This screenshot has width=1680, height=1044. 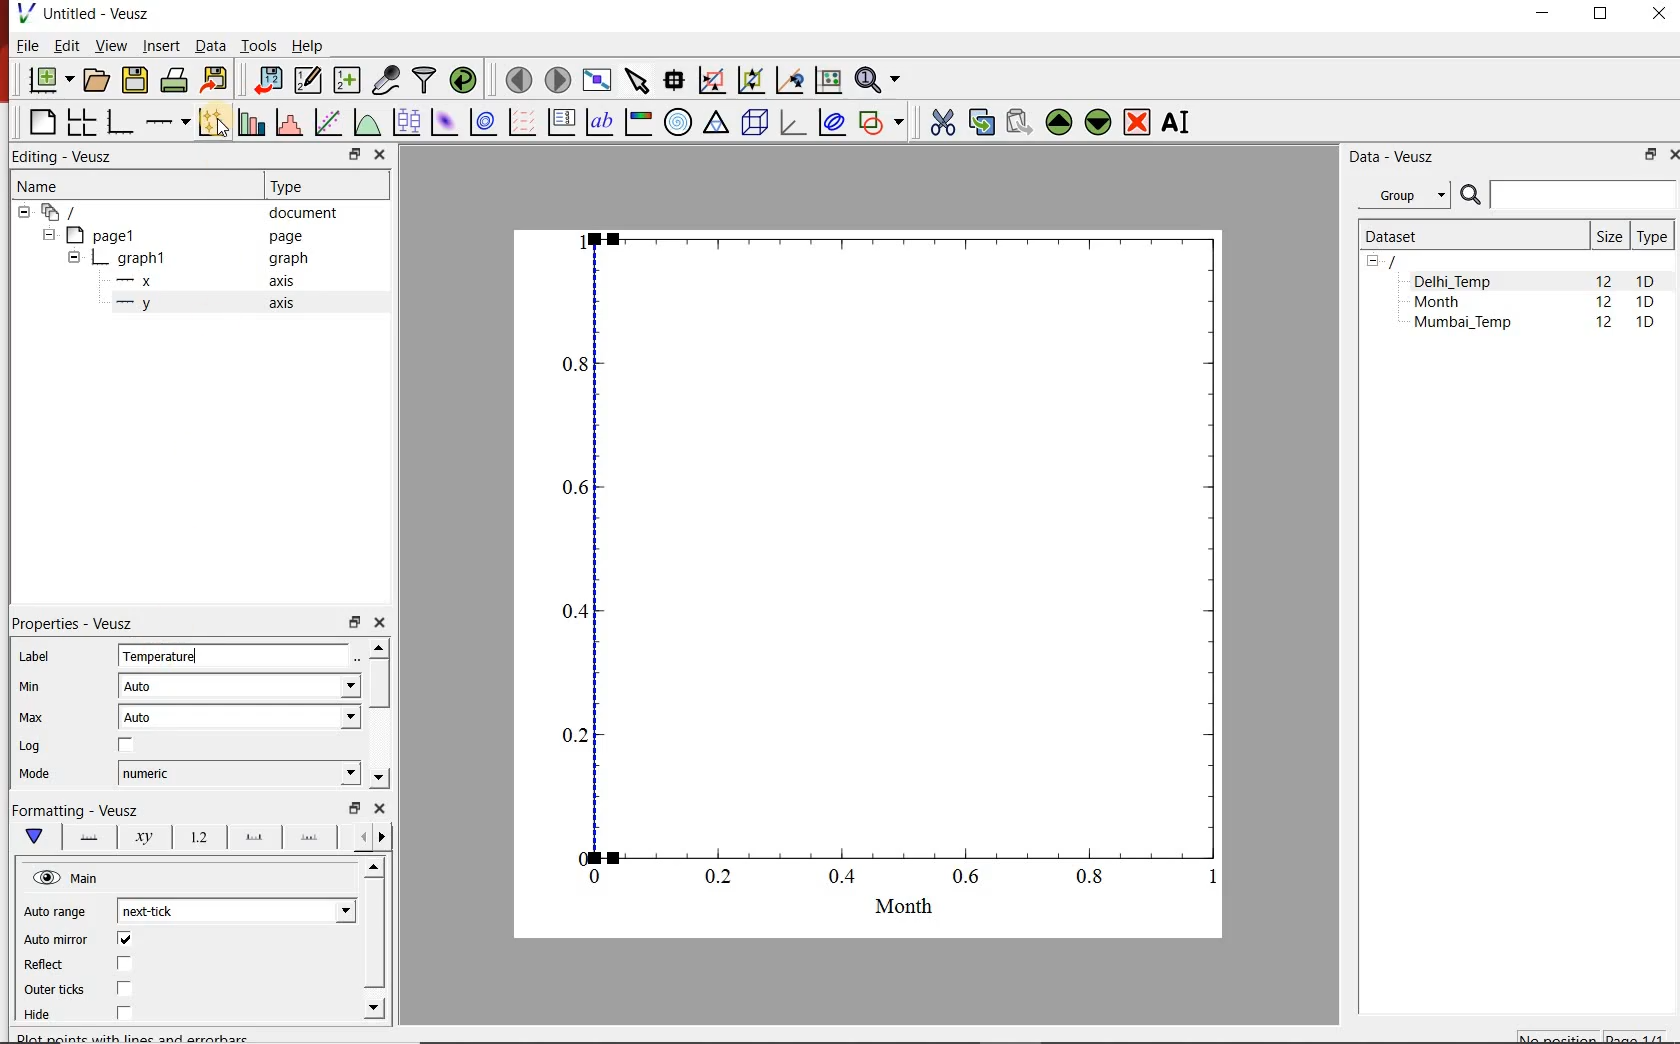 I want to click on Tools, so click(x=260, y=46).